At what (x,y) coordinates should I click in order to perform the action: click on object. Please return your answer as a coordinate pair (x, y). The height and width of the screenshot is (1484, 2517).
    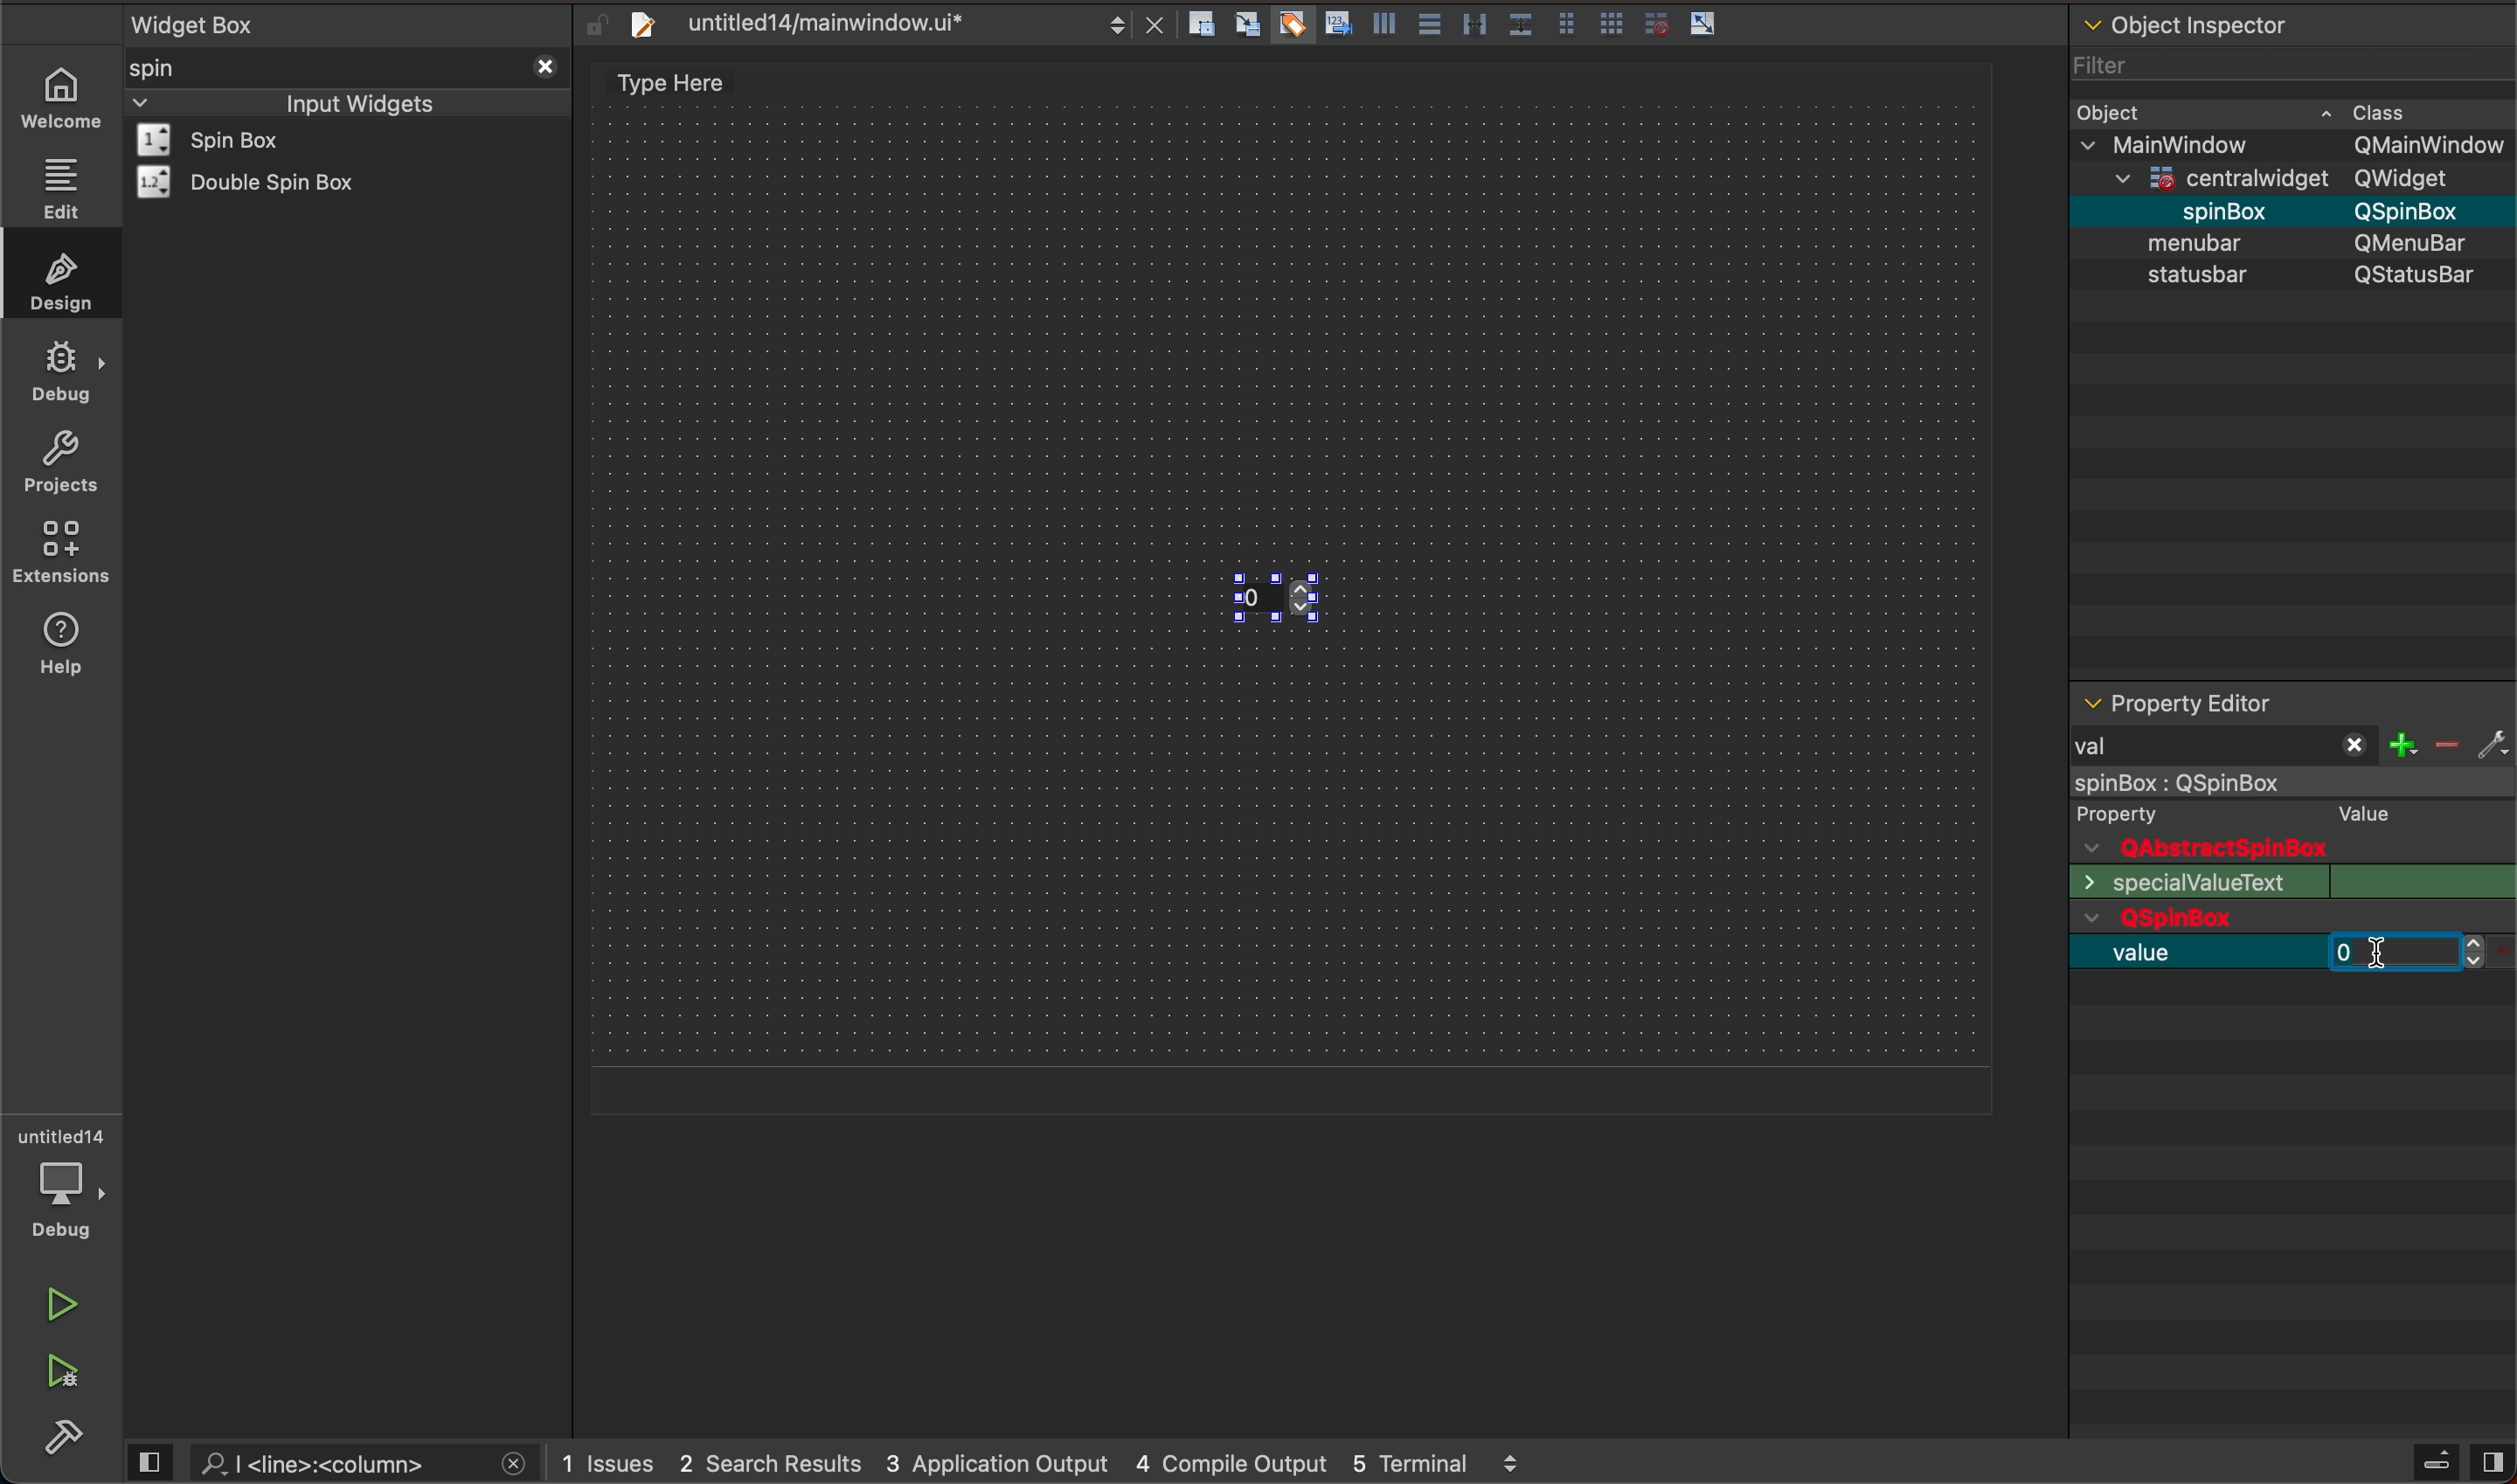
    Looking at the image, I should click on (2201, 242).